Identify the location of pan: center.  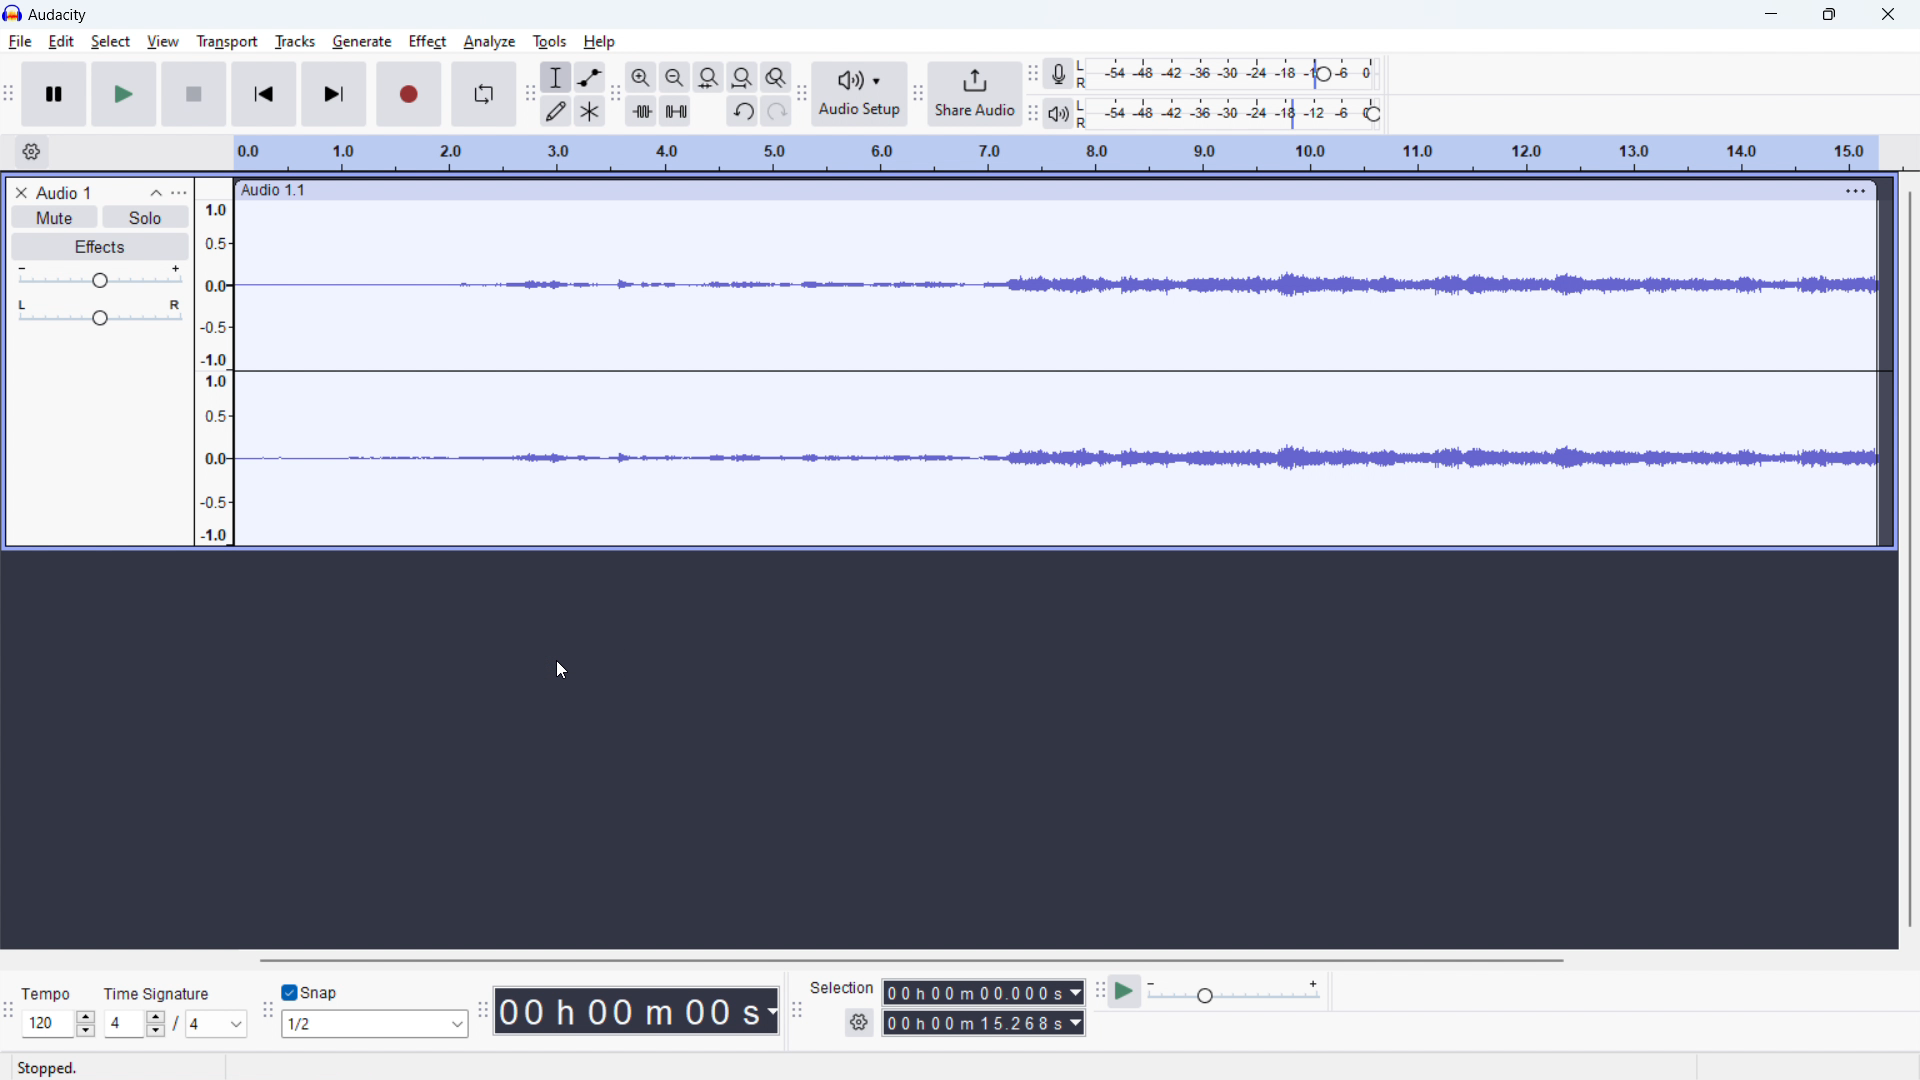
(100, 312).